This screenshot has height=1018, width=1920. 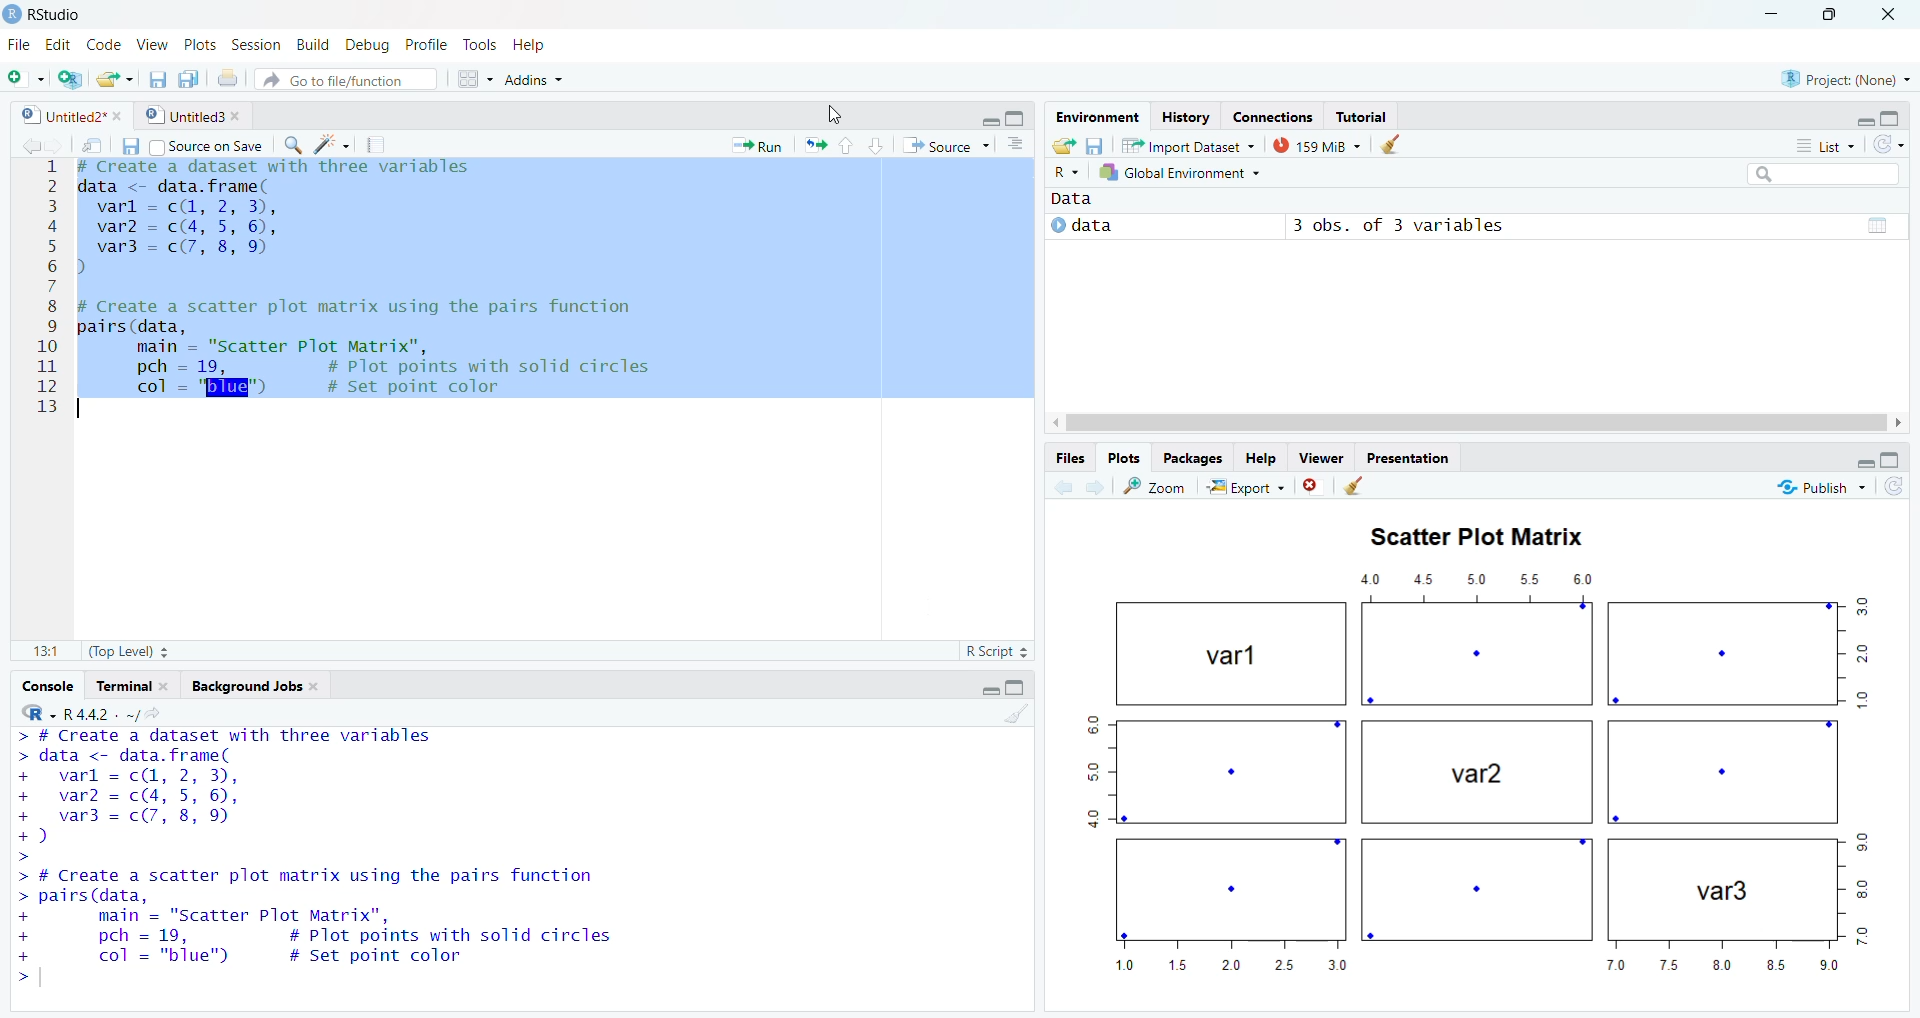 What do you see at coordinates (843, 144) in the screenshot?
I see `Rerun the previous code` at bounding box center [843, 144].